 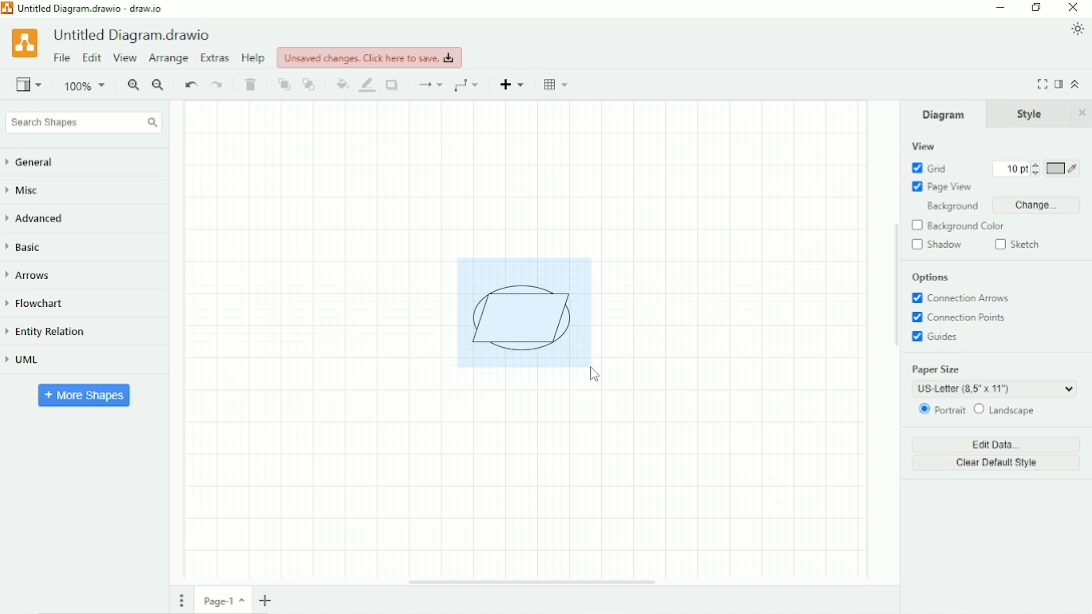 What do you see at coordinates (55, 332) in the screenshot?
I see `Entity relation` at bounding box center [55, 332].